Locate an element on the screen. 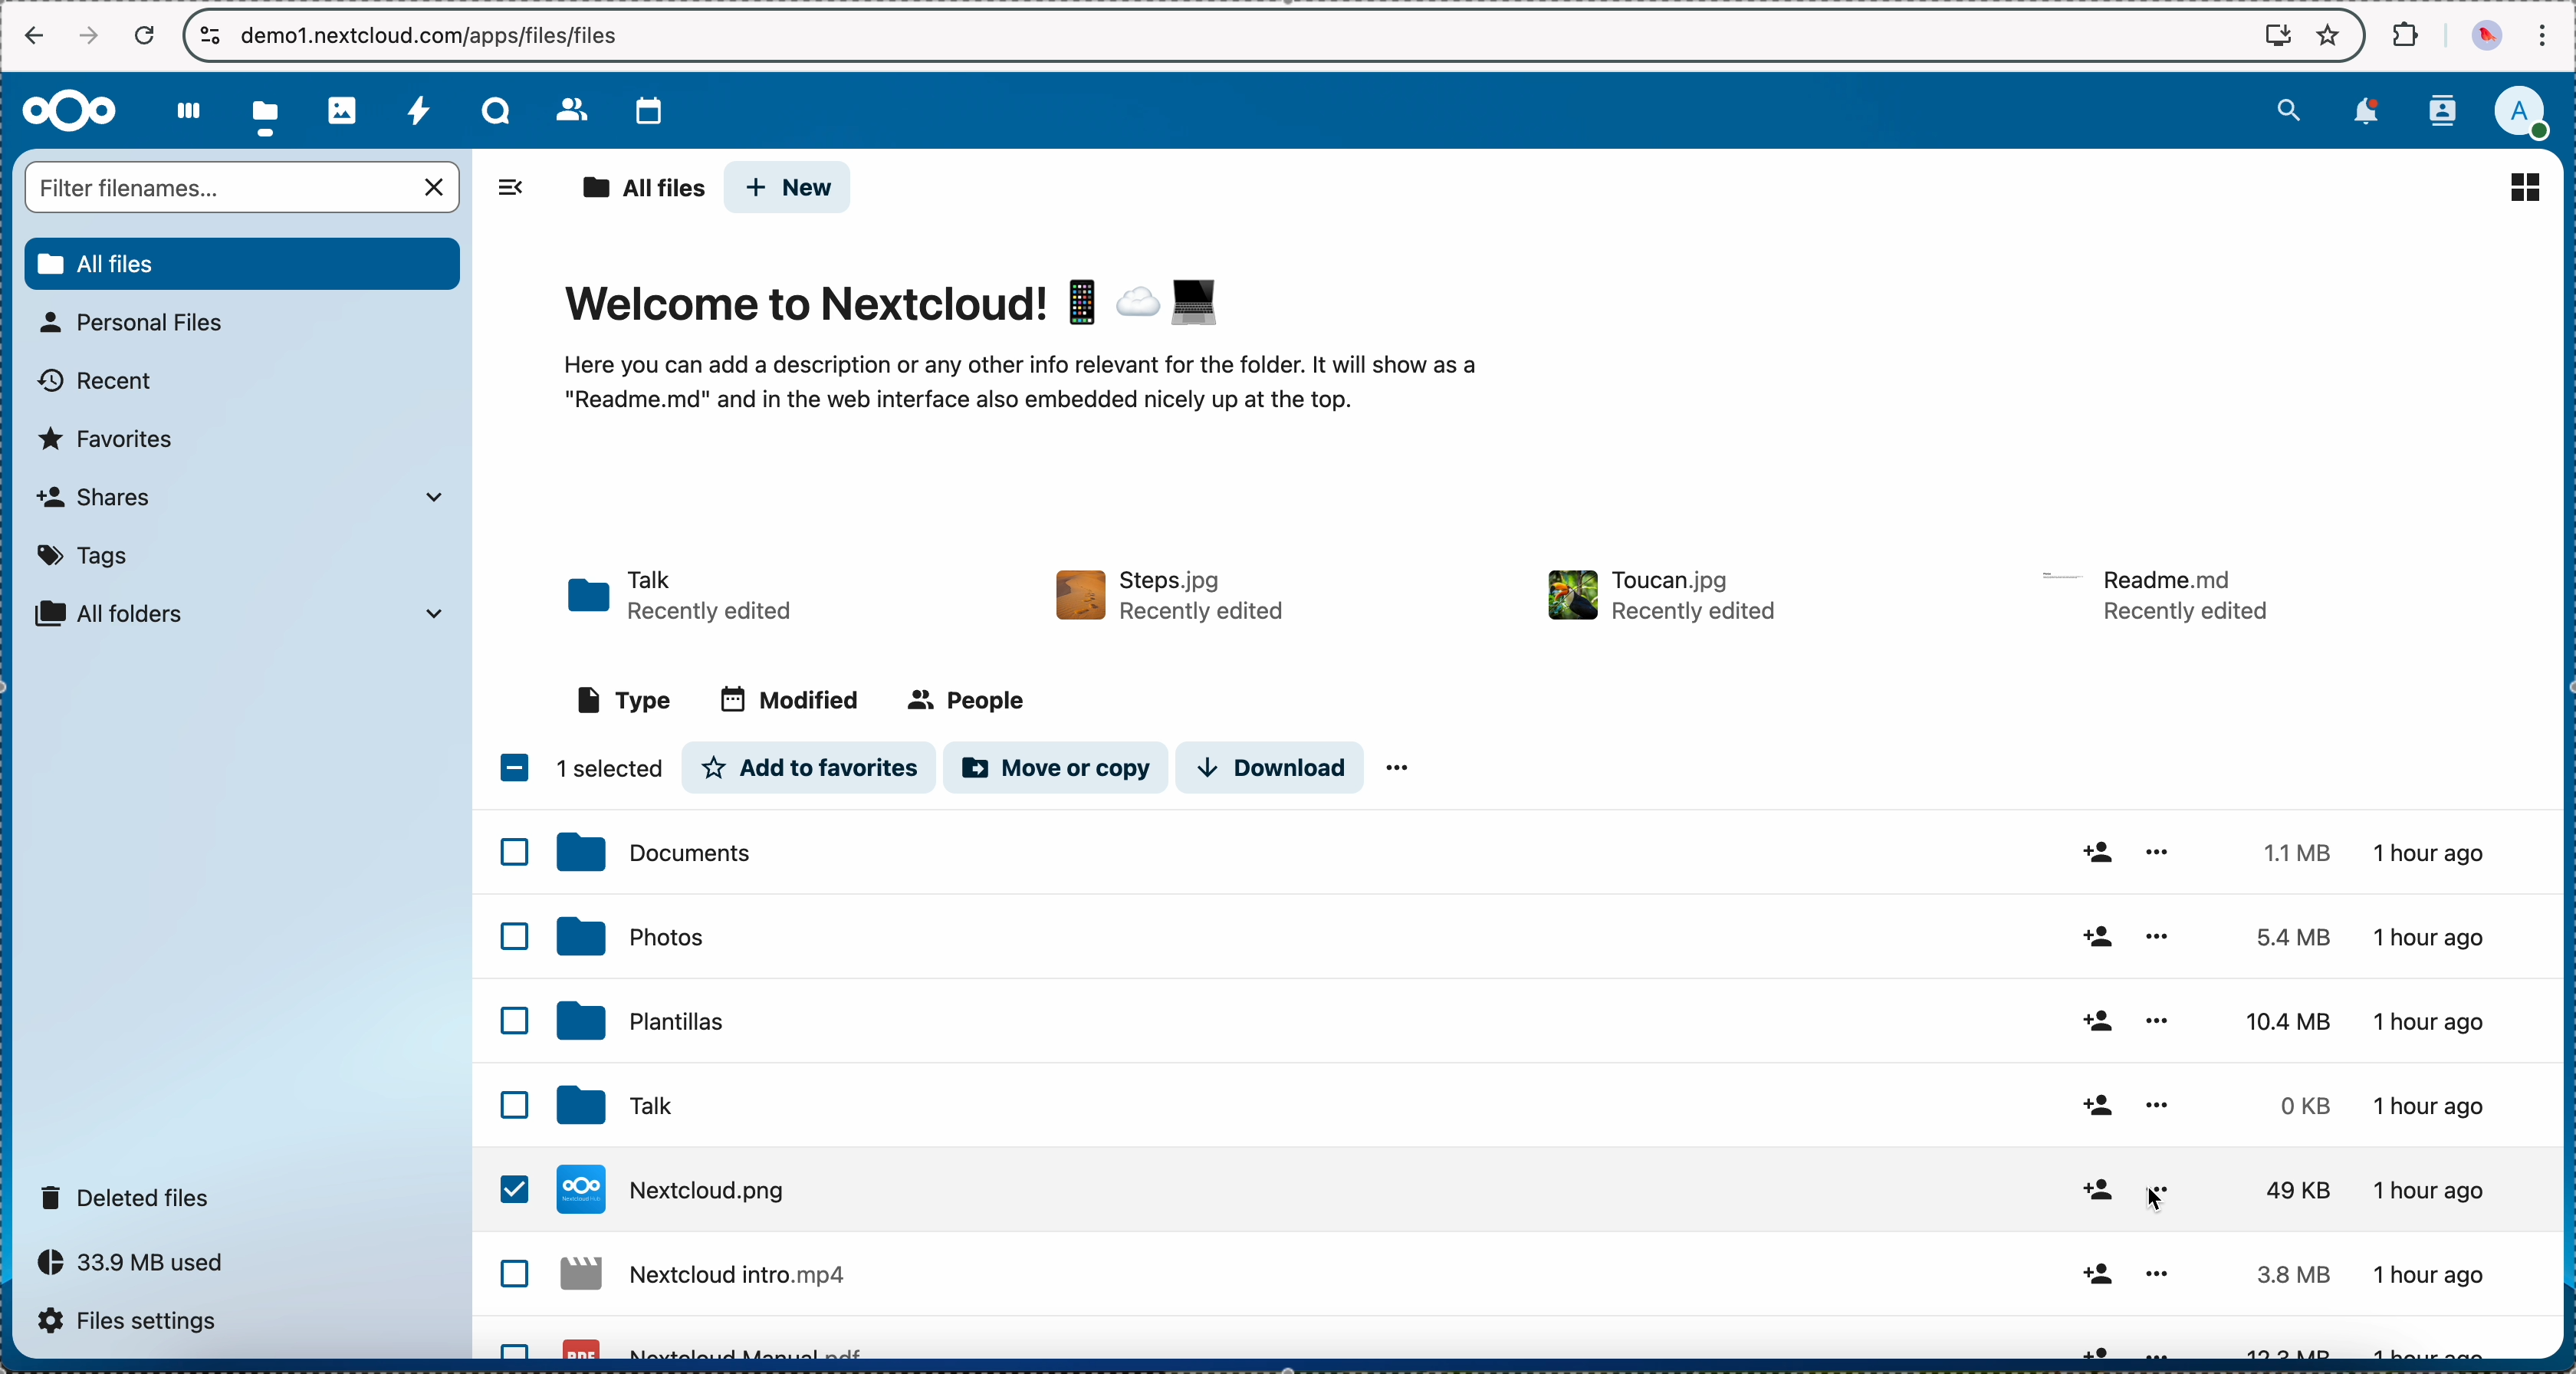 This screenshot has width=2576, height=1374. modified is located at coordinates (790, 702).